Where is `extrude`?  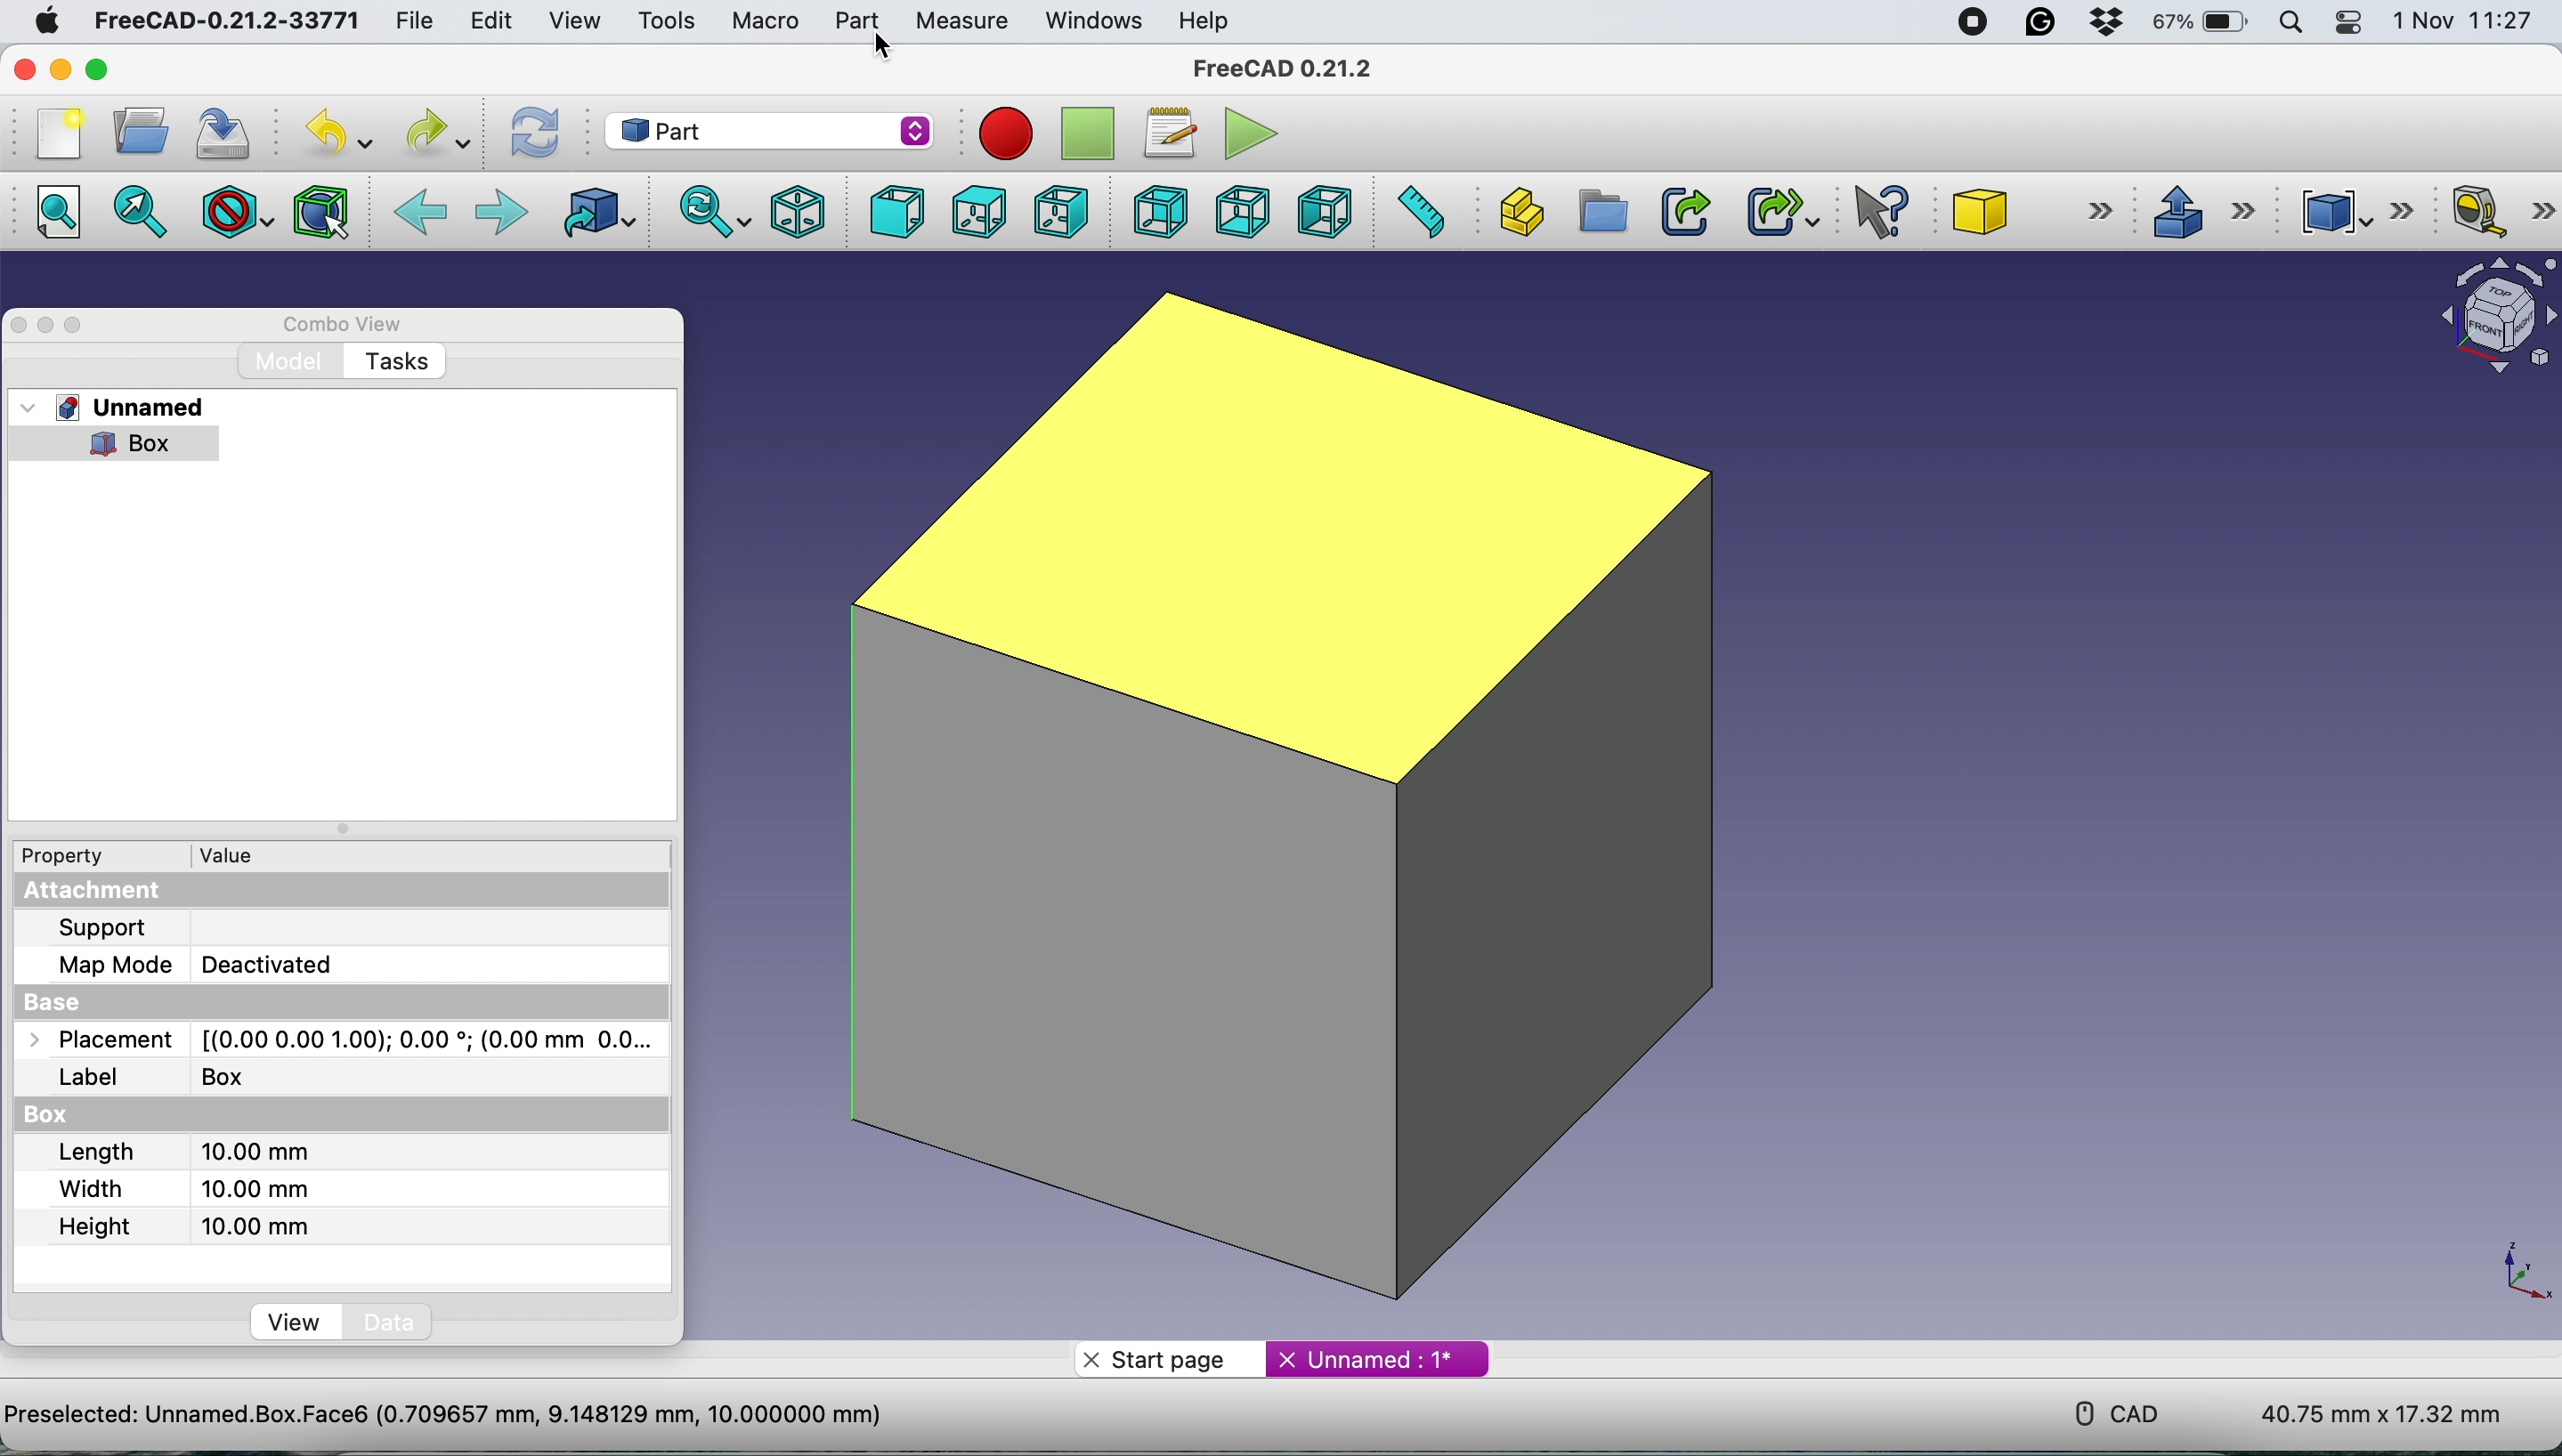 extrude is located at coordinates (2193, 210).